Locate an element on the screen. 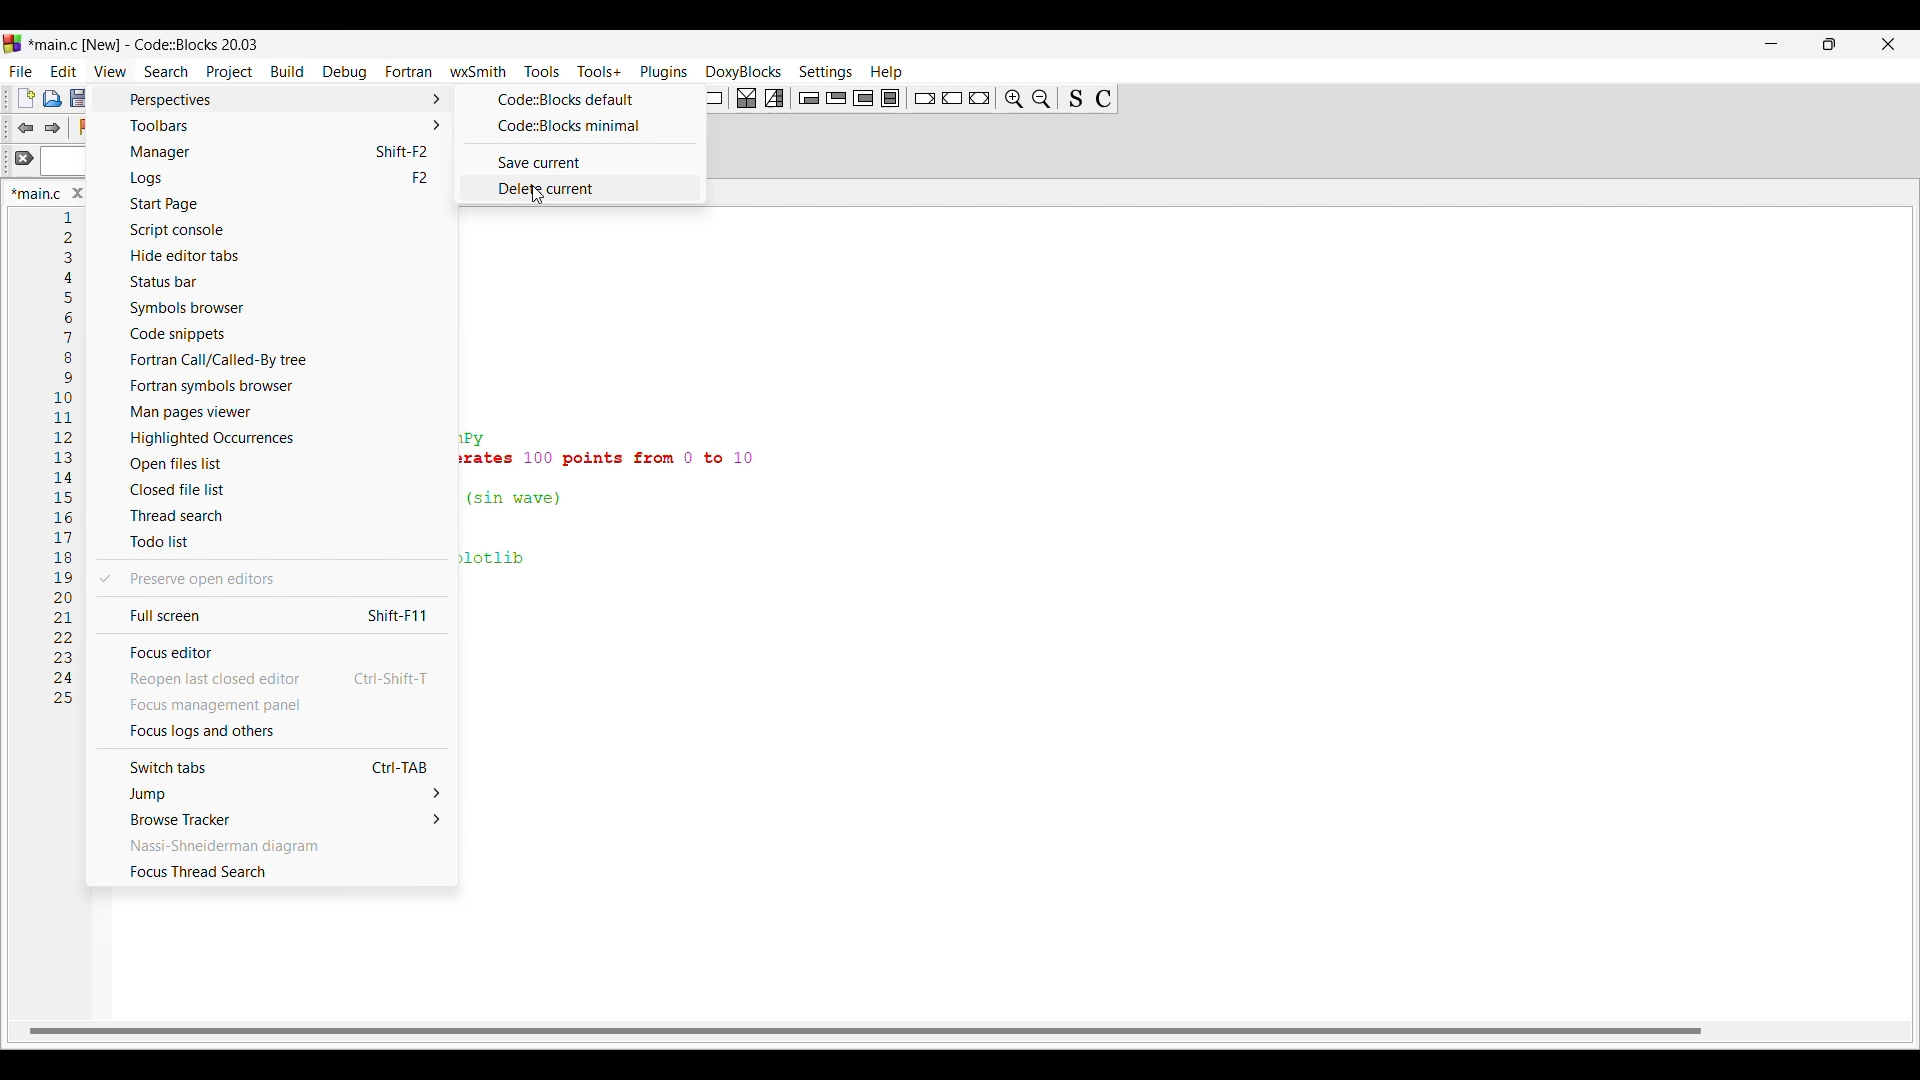  Persoective options is located at coordinates (278, 100).